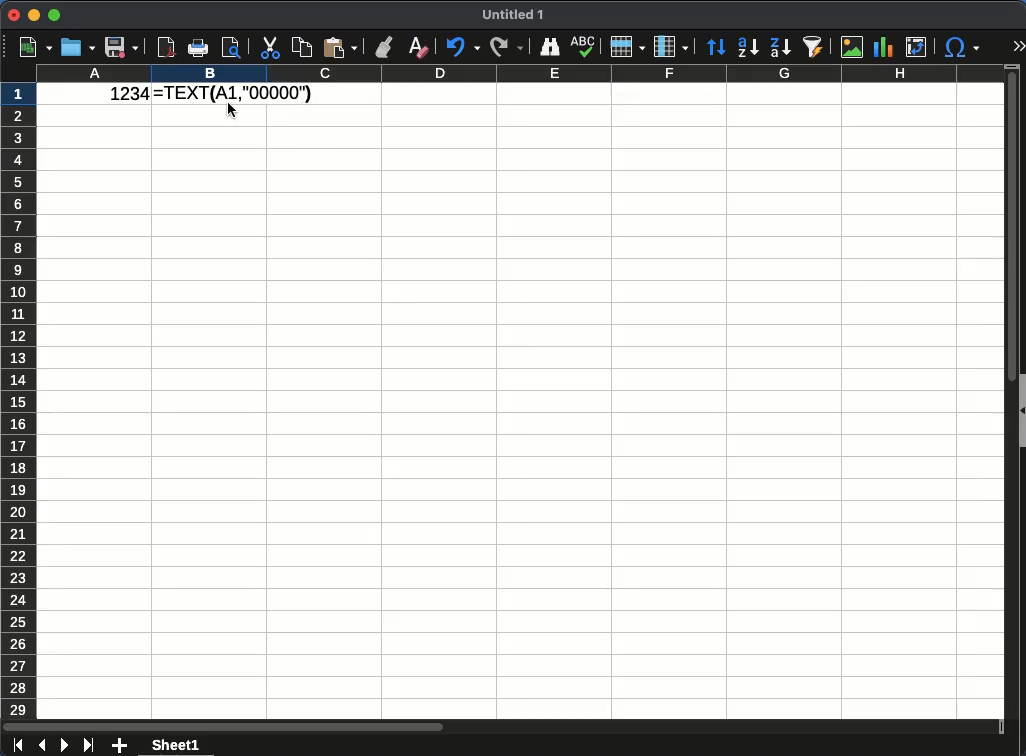 The height and width of the screenshot is (756, 1026). What do you see at coordinates (233, 48) in the screenshot?
I see `print preview` at bounding box center [233, 48].